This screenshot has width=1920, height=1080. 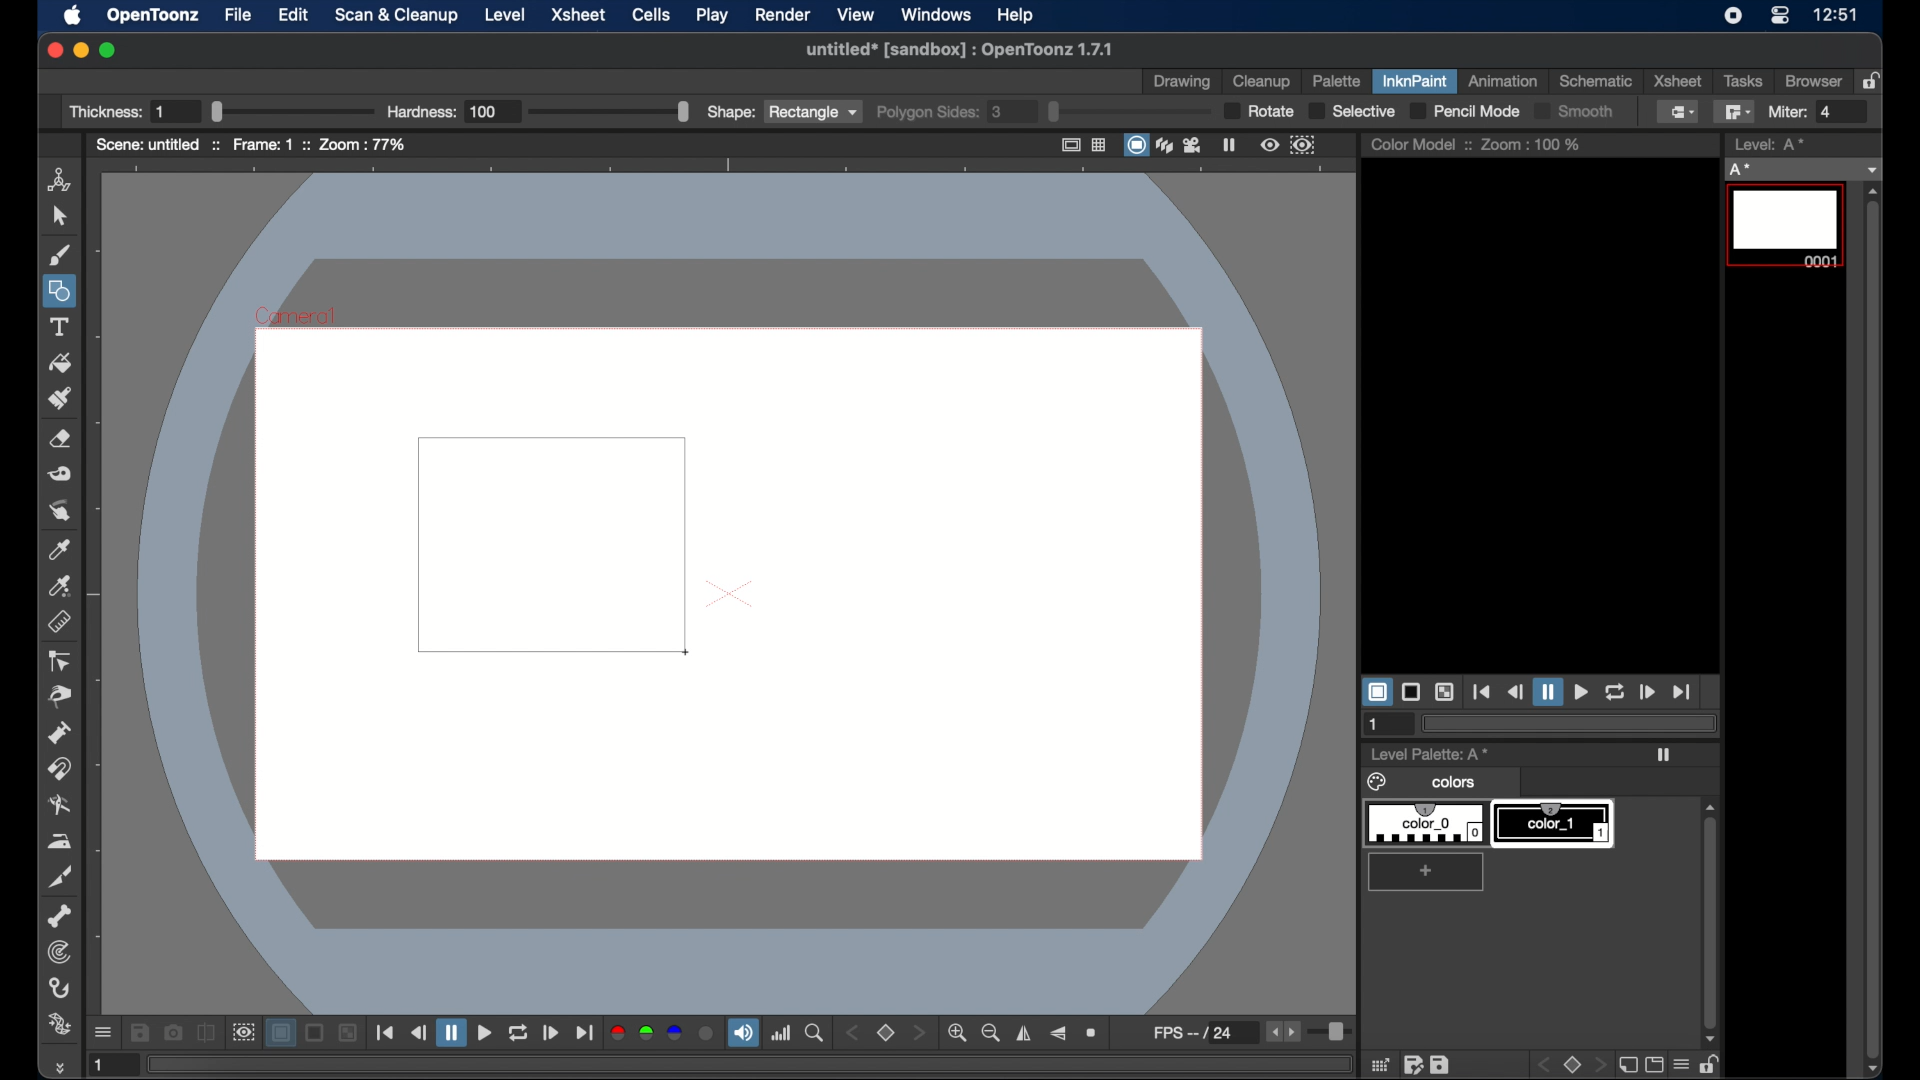 What do you see at coordinates (1068, 144) in the screenshot?
I see `safe area` at bounding box center [1068, 144].